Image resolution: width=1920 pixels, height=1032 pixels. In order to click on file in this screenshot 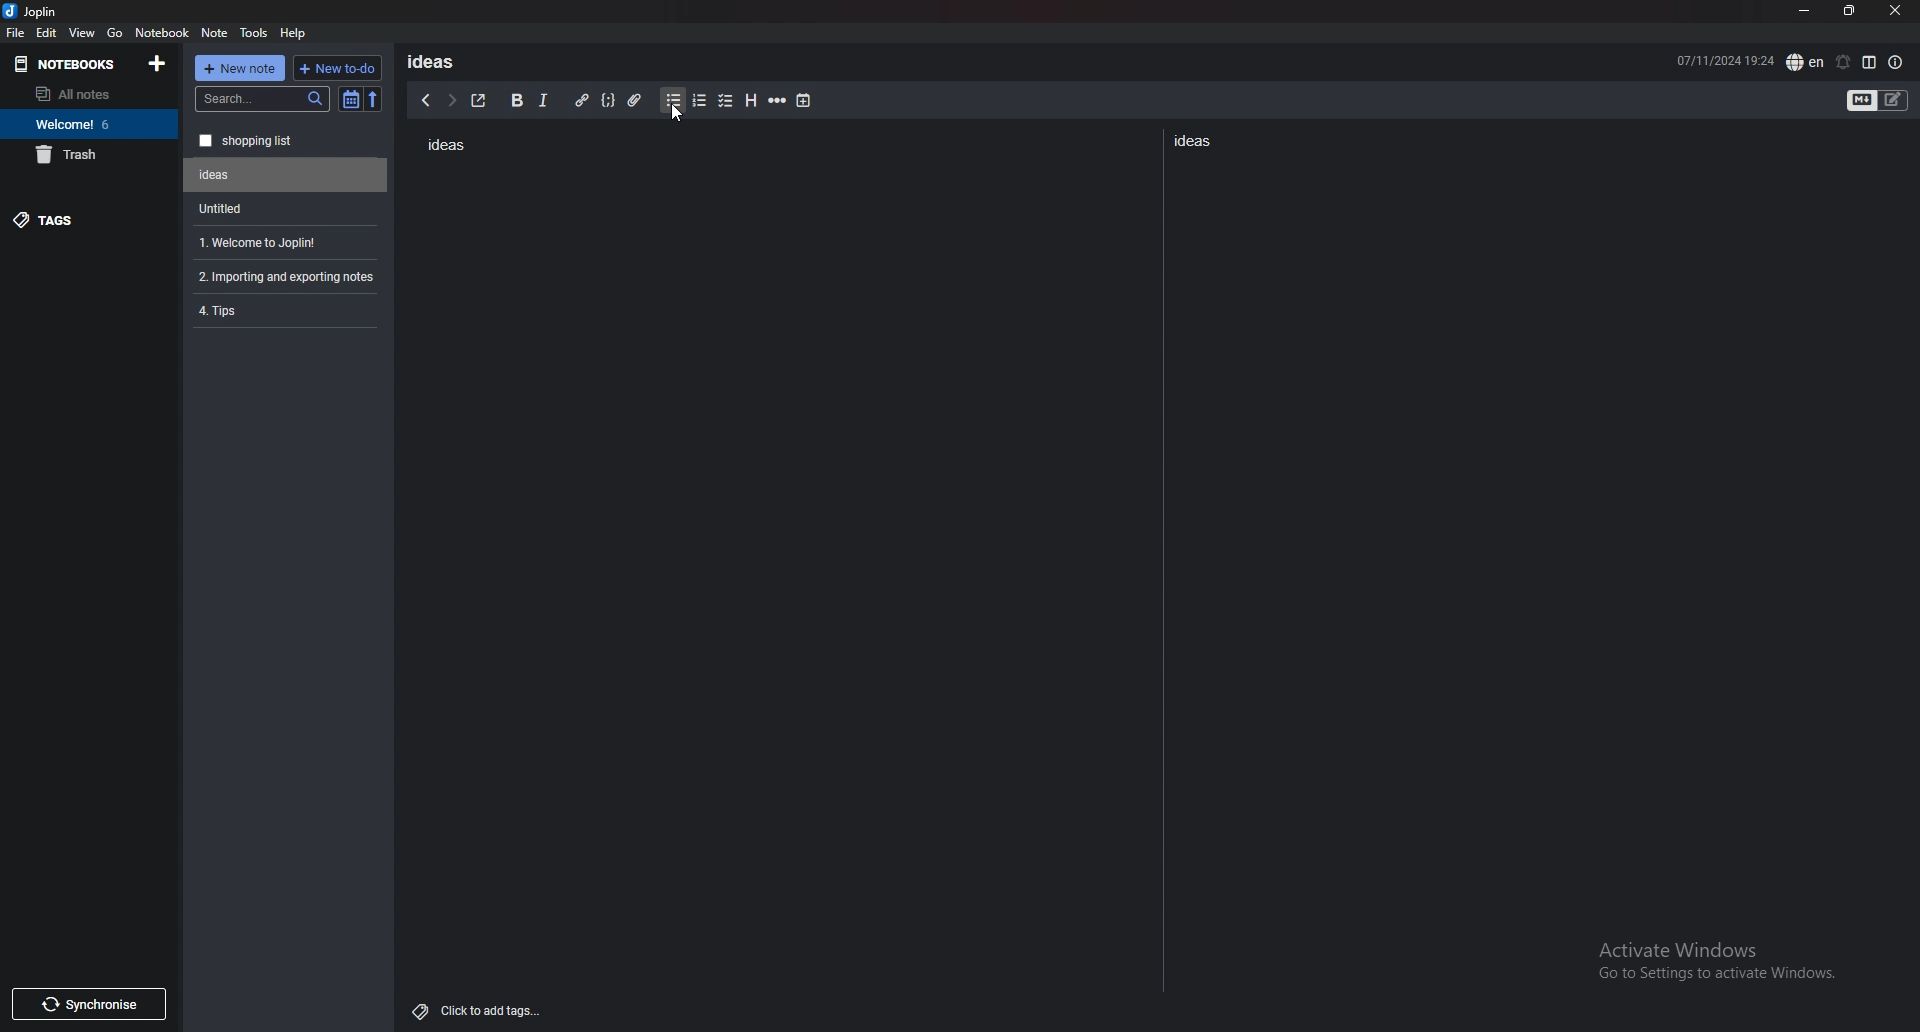, I will do `click(15, 32)`.